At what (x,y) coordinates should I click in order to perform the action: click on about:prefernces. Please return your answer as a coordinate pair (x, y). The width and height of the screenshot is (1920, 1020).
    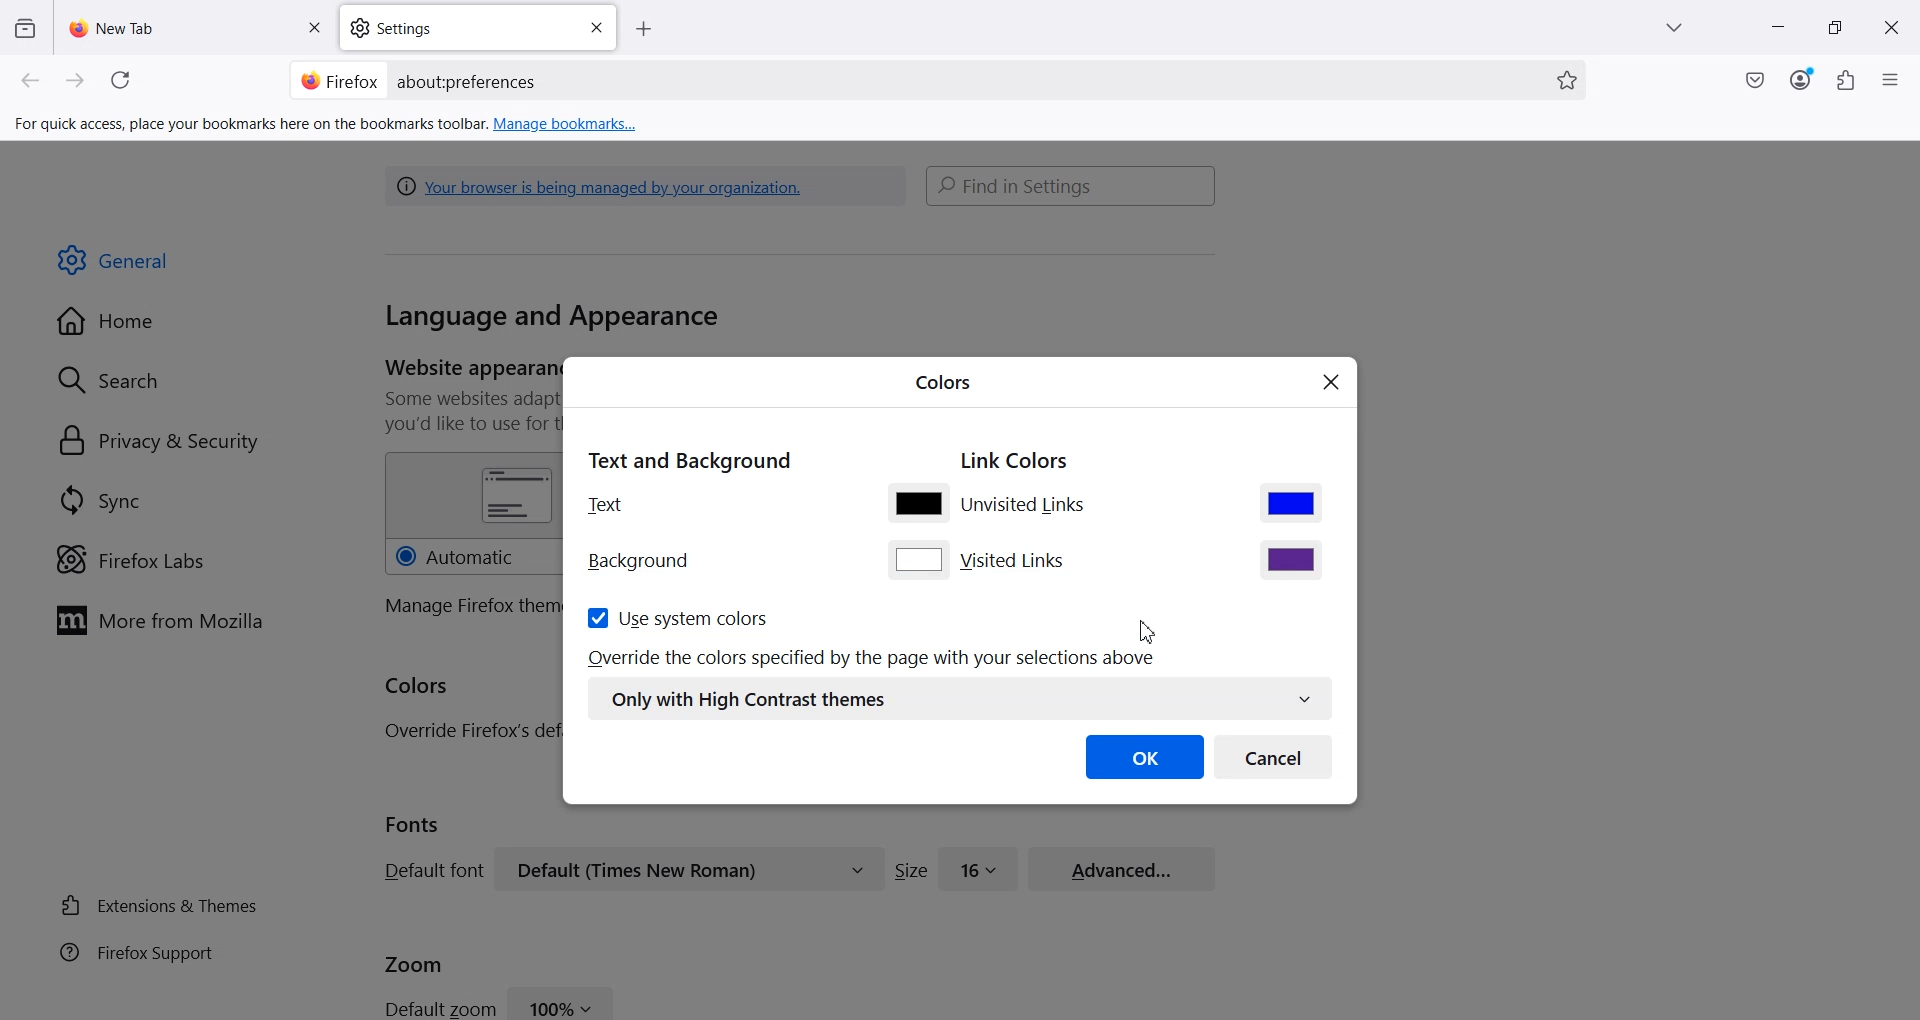
    Looking at the image, I should click on (468, 82).